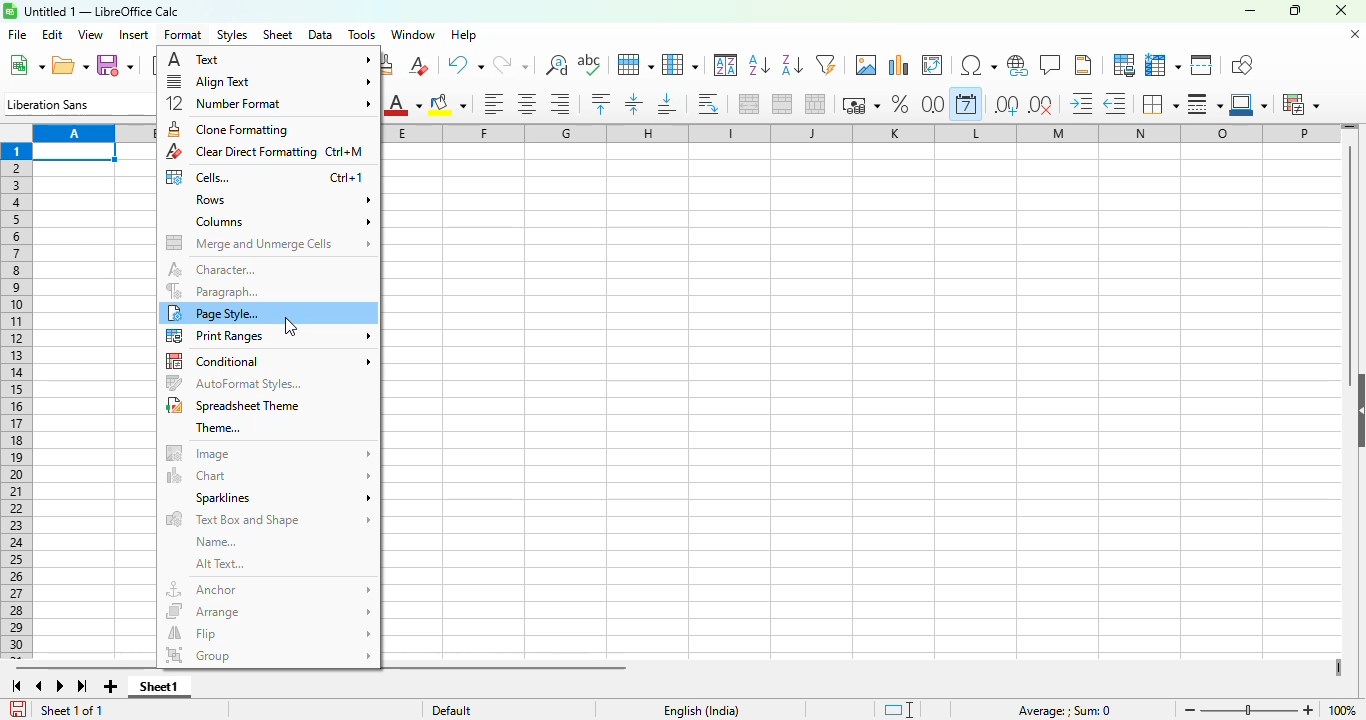 This screenshot has width=1366, height=720. I want to click on zoom in, so click(1309, 710).